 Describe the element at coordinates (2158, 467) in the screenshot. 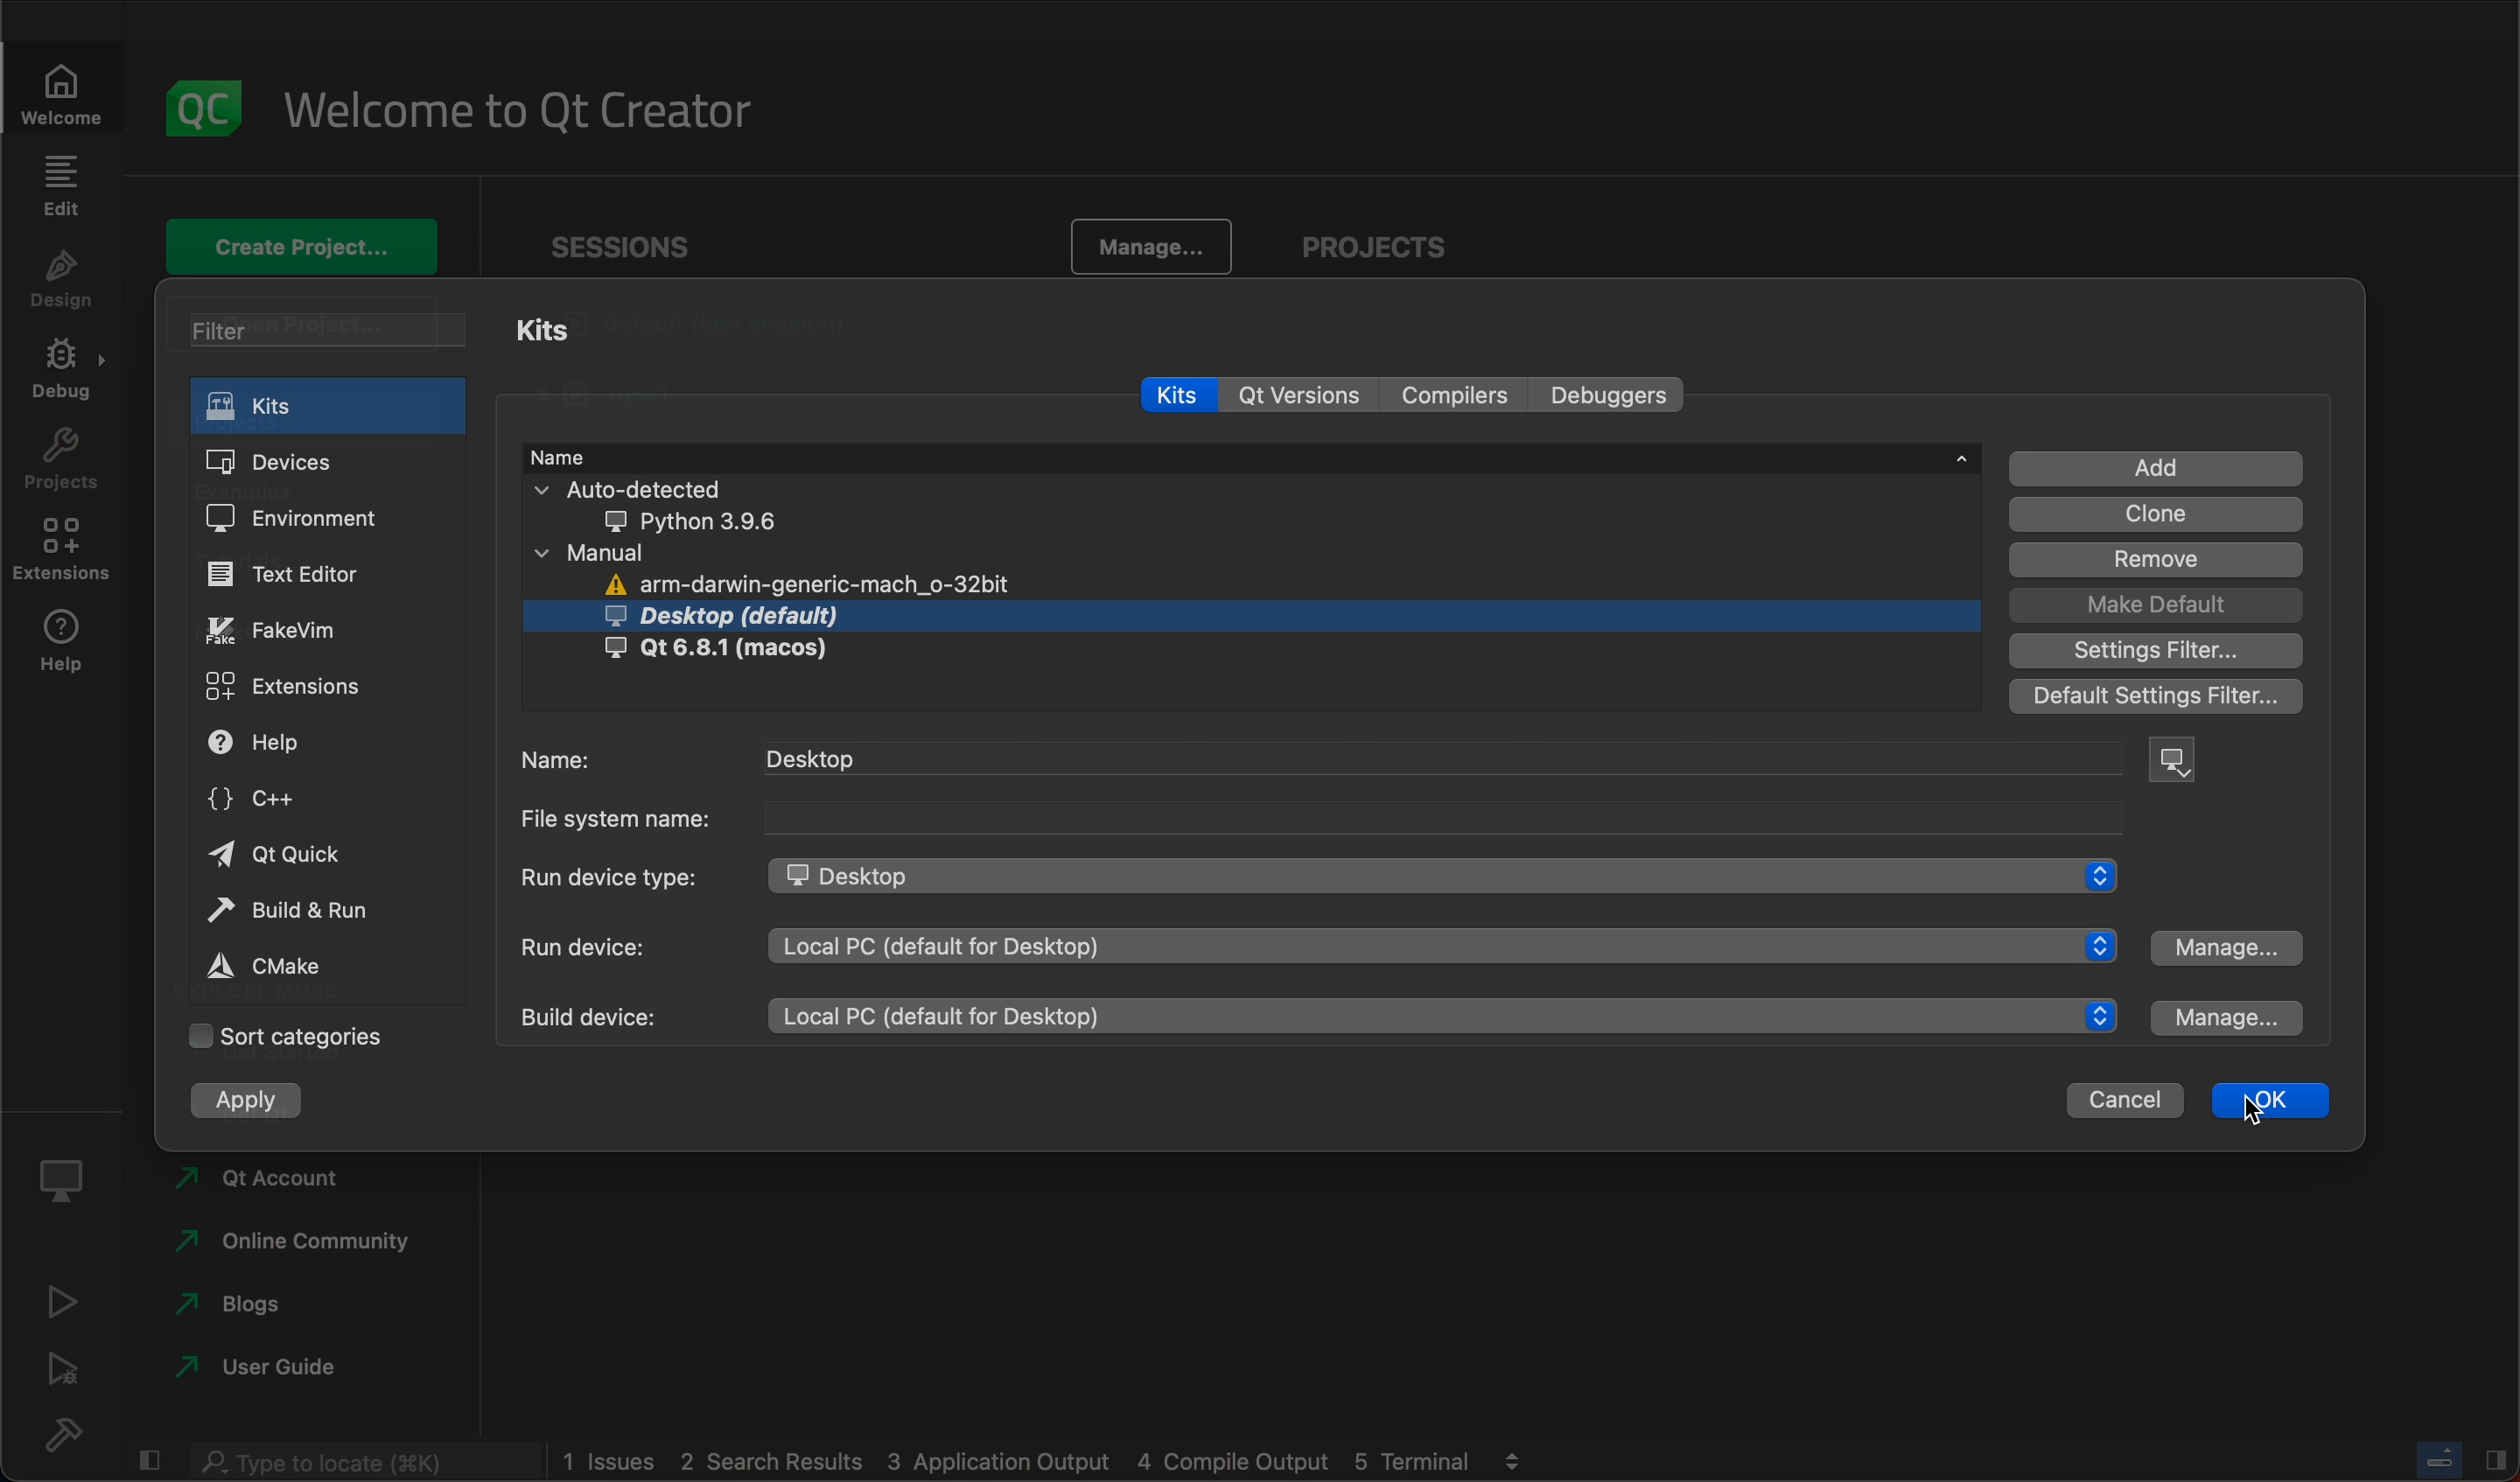

I see `add` at that location.